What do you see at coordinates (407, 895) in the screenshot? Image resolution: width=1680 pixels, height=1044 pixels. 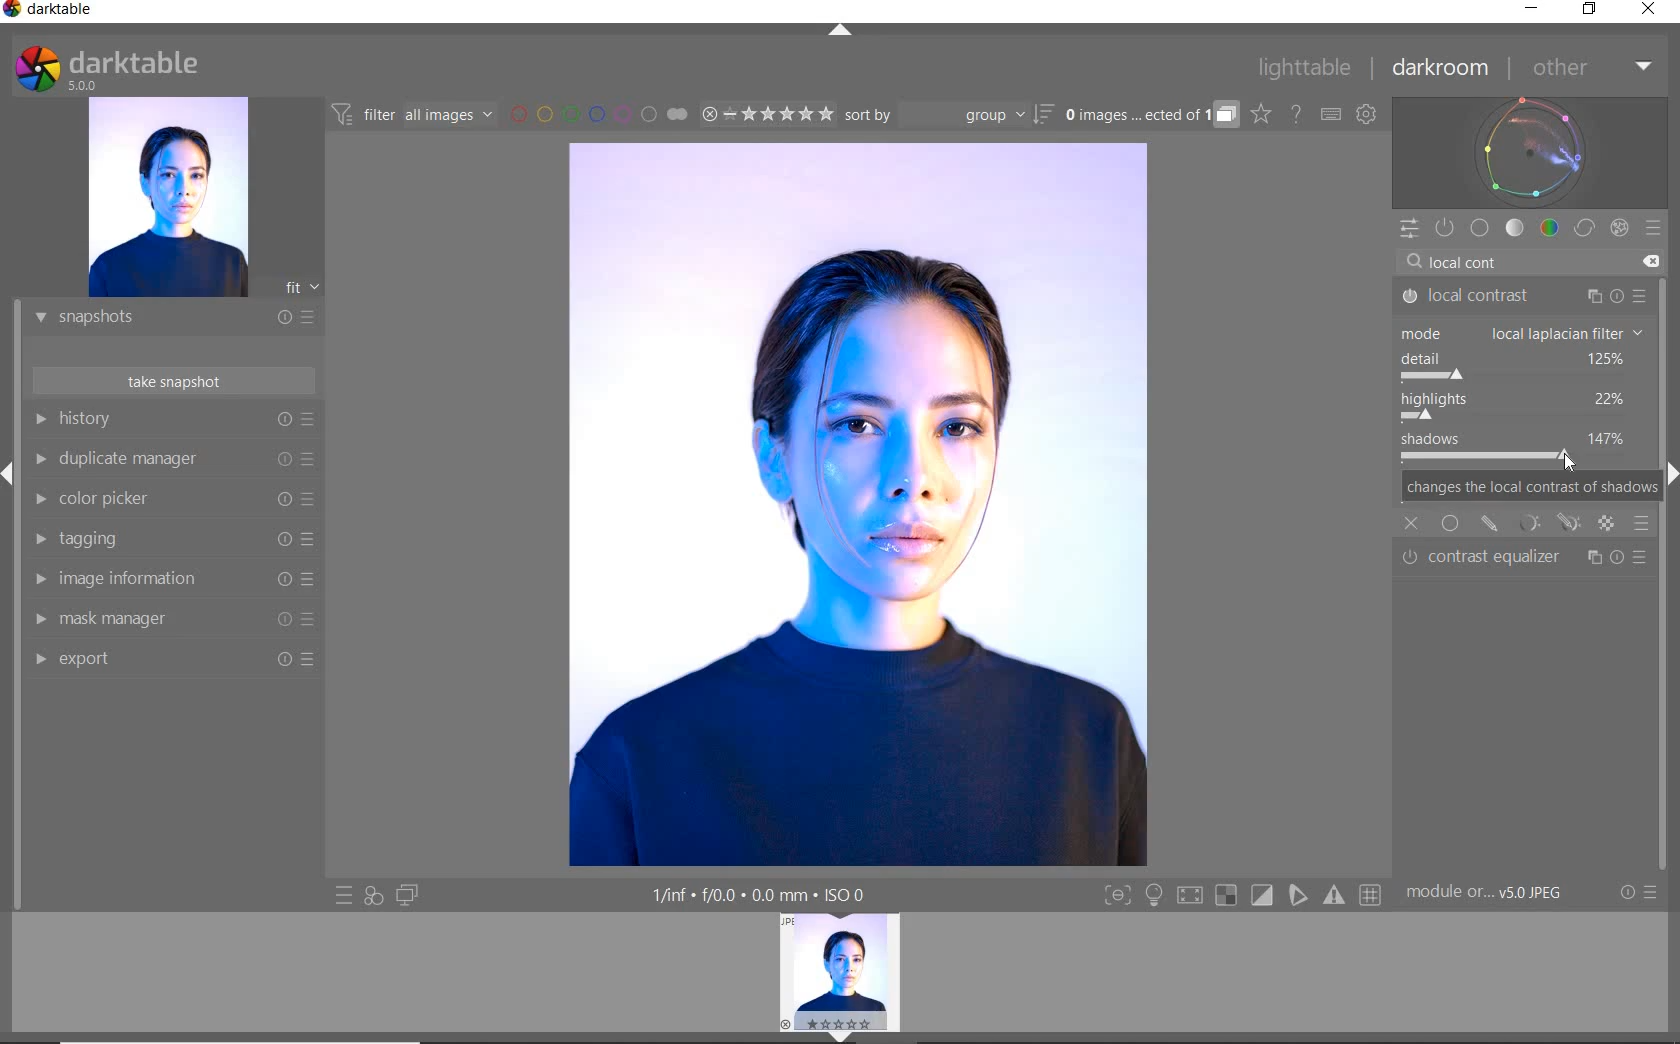 I see `DISPLAY A SECOND DARKROOM IMAGE WINDOW` at bounding box center [407, 895].